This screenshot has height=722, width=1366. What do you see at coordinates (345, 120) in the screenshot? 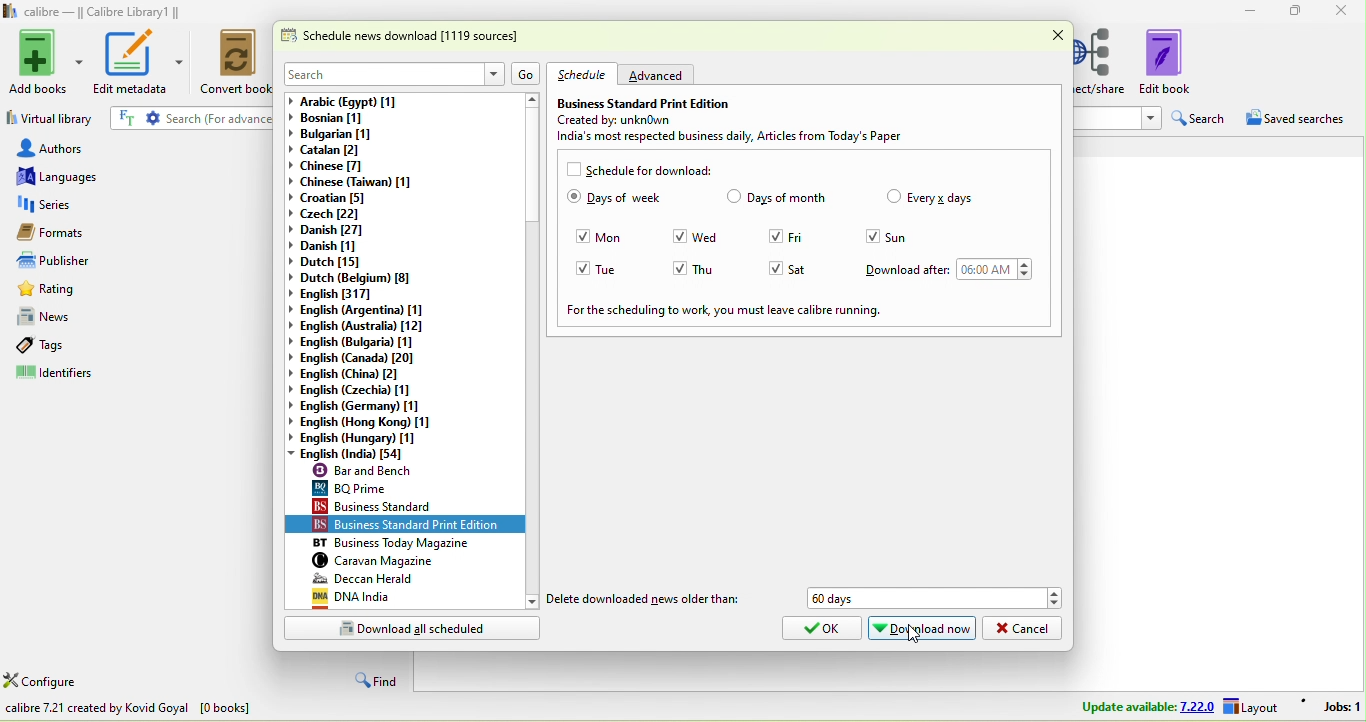
I see `bosnian [1]` at bounding box center [345, 120].